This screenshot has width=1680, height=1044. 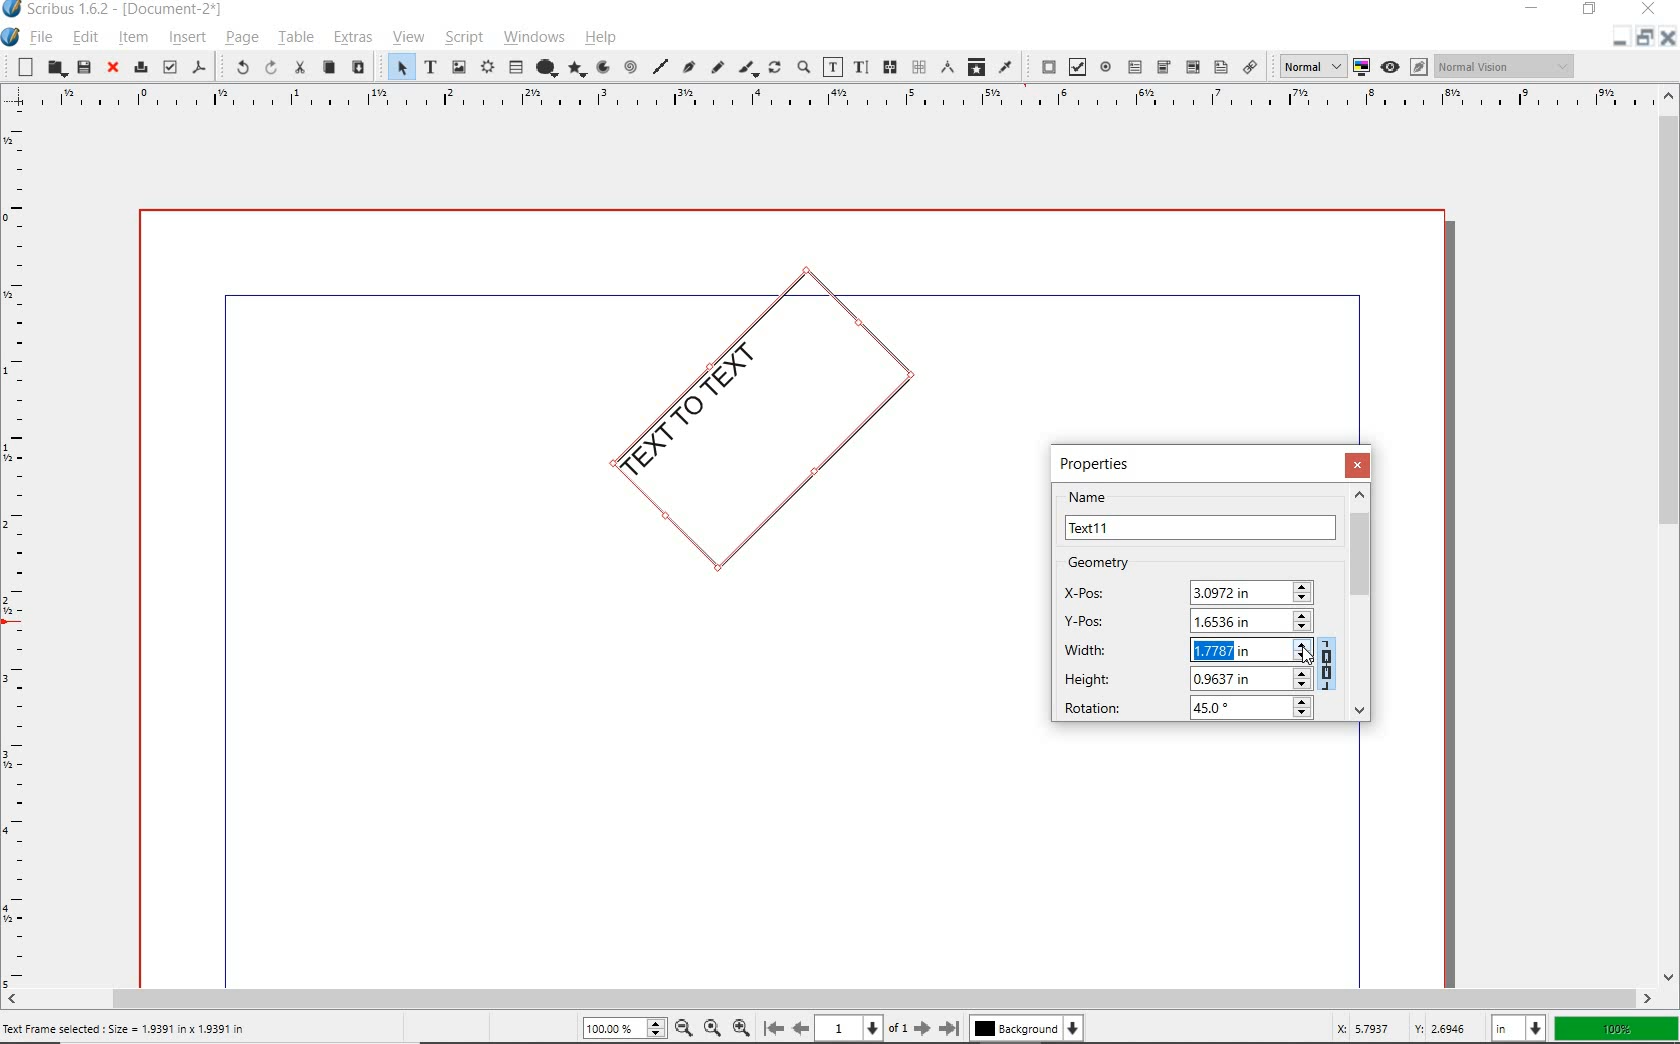 What do you see at coordinates (1201, 515) in the screenshot?
I see `NAME` at bounding box center [1201, 515].